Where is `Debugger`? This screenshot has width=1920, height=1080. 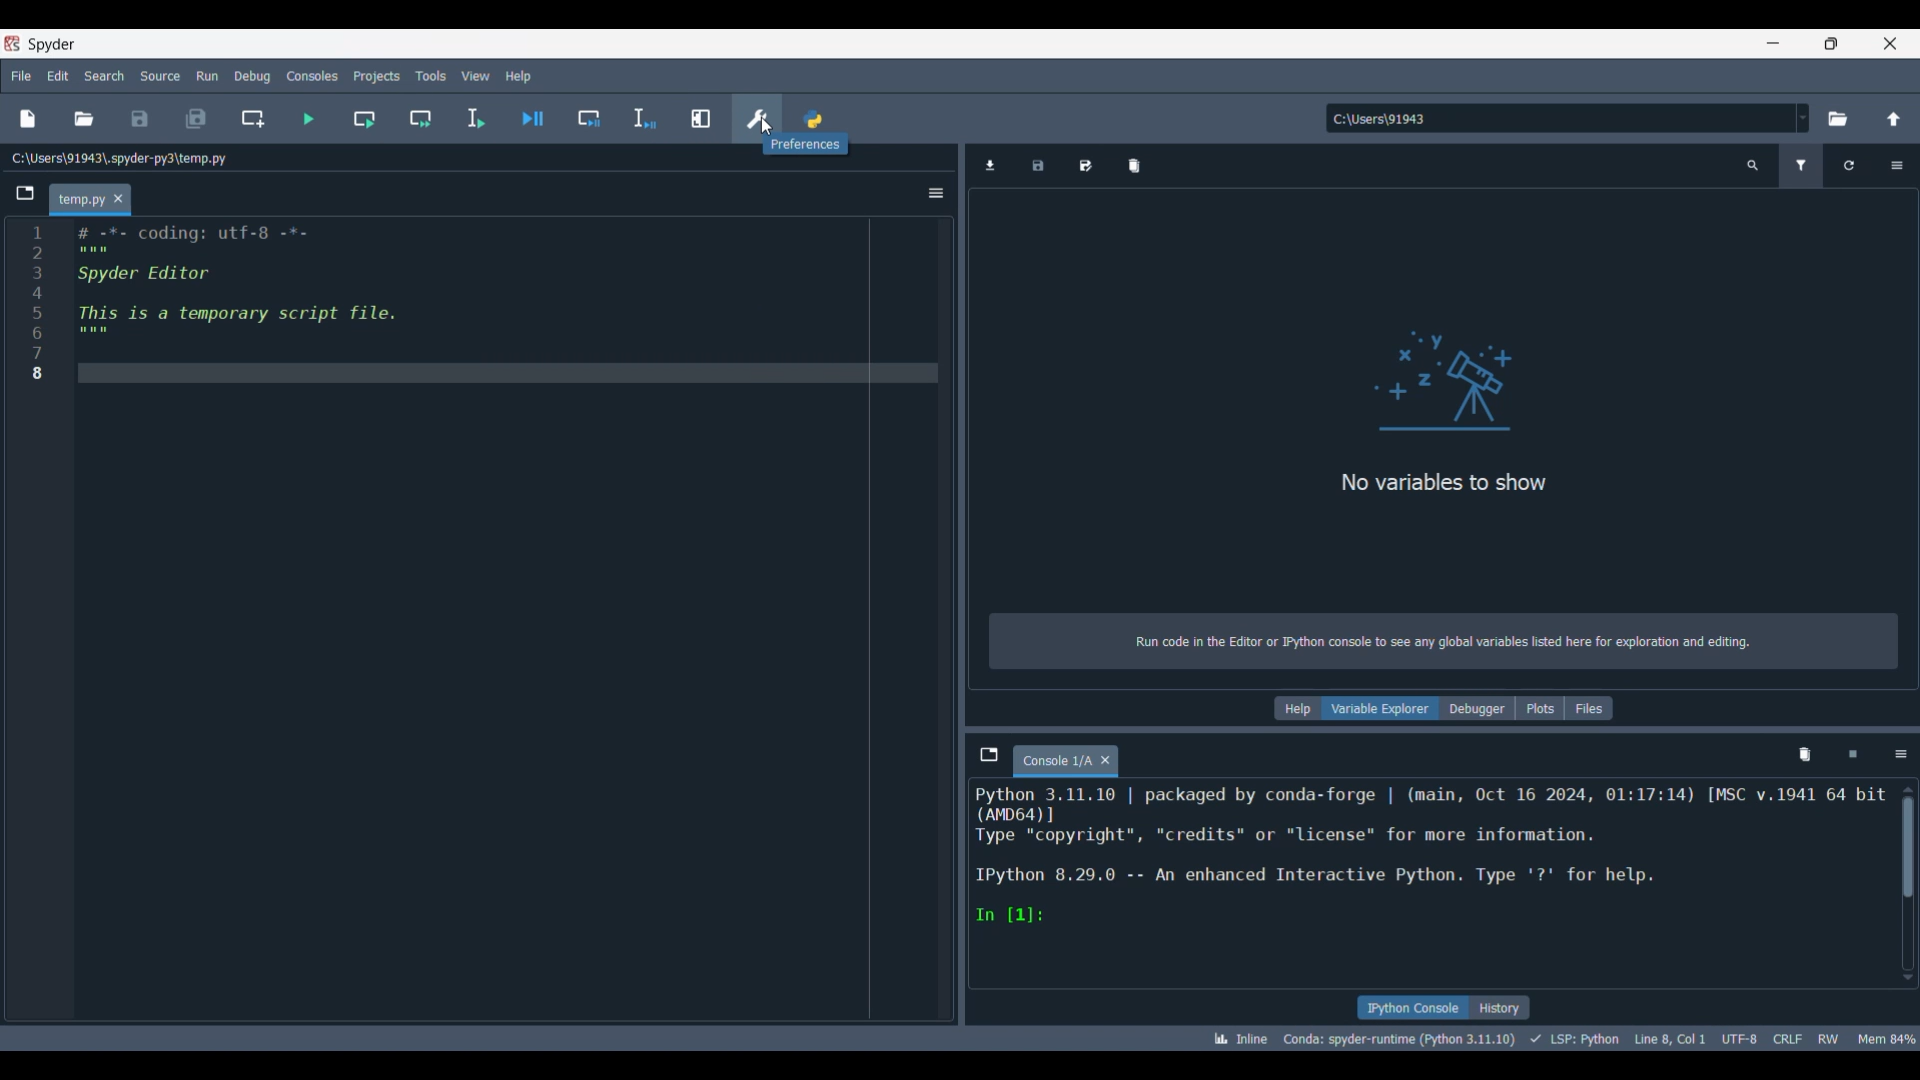 Debugger is located at coordinates (1477, 708).